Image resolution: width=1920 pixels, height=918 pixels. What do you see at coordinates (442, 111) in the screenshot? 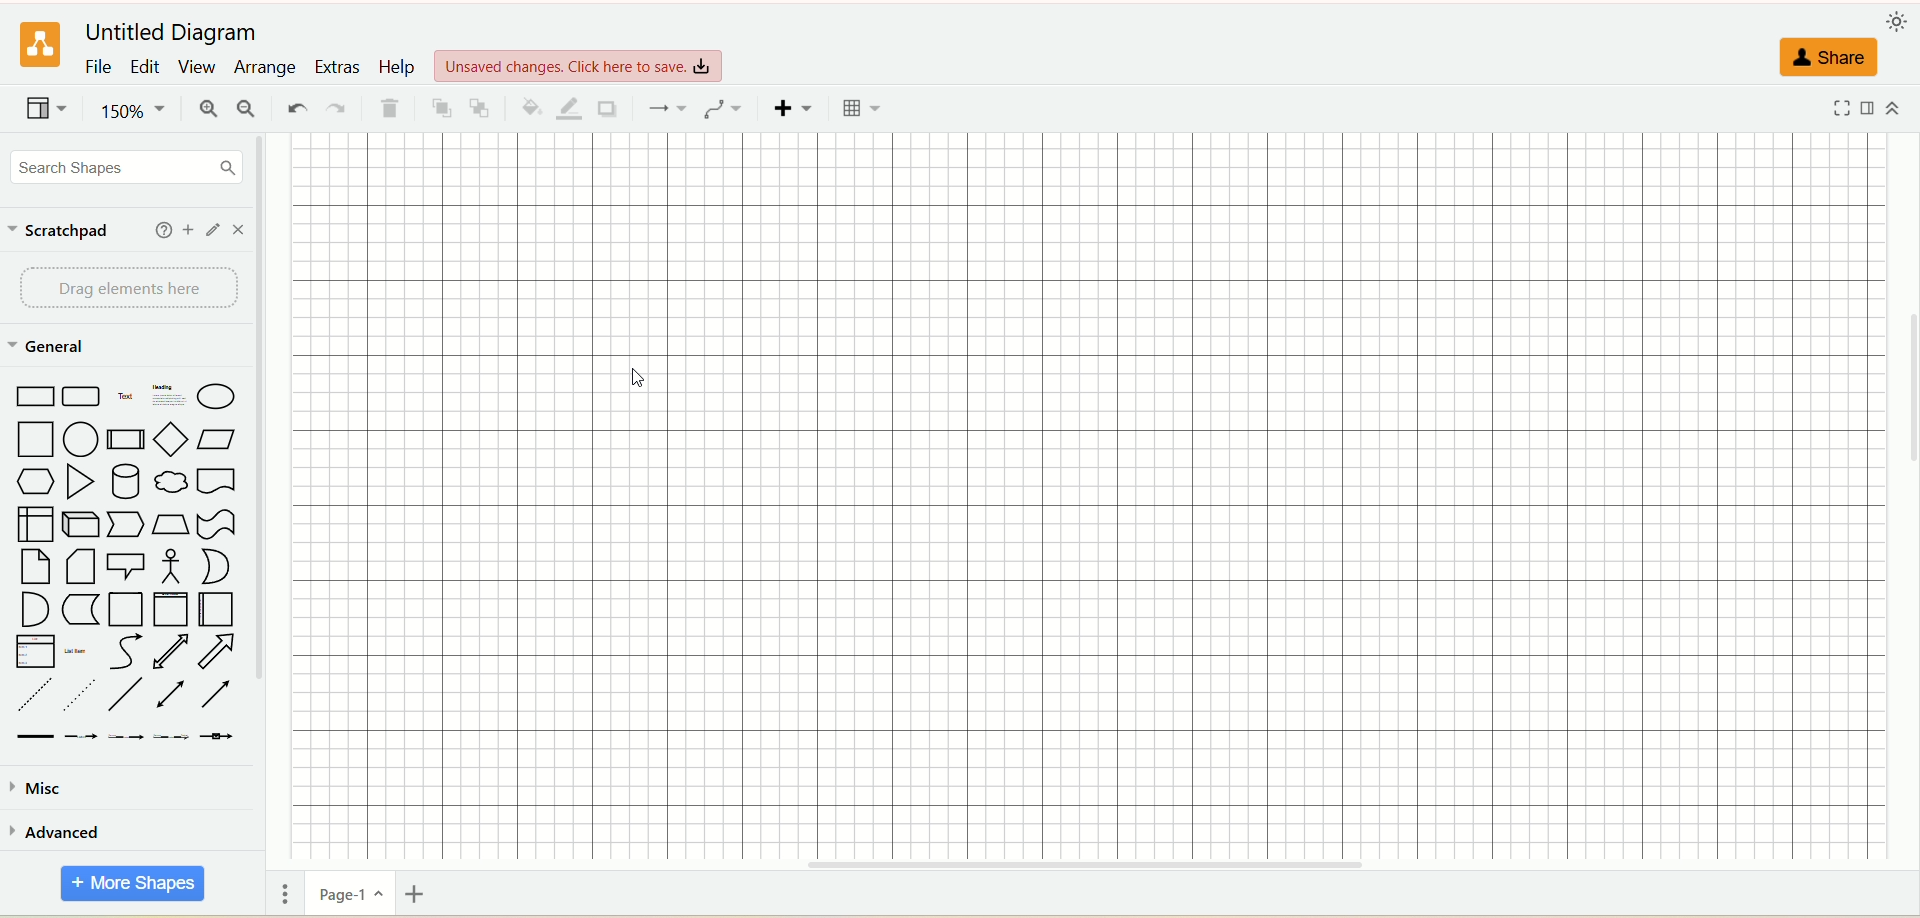
I see `to front` at bounding box center [442, 111].